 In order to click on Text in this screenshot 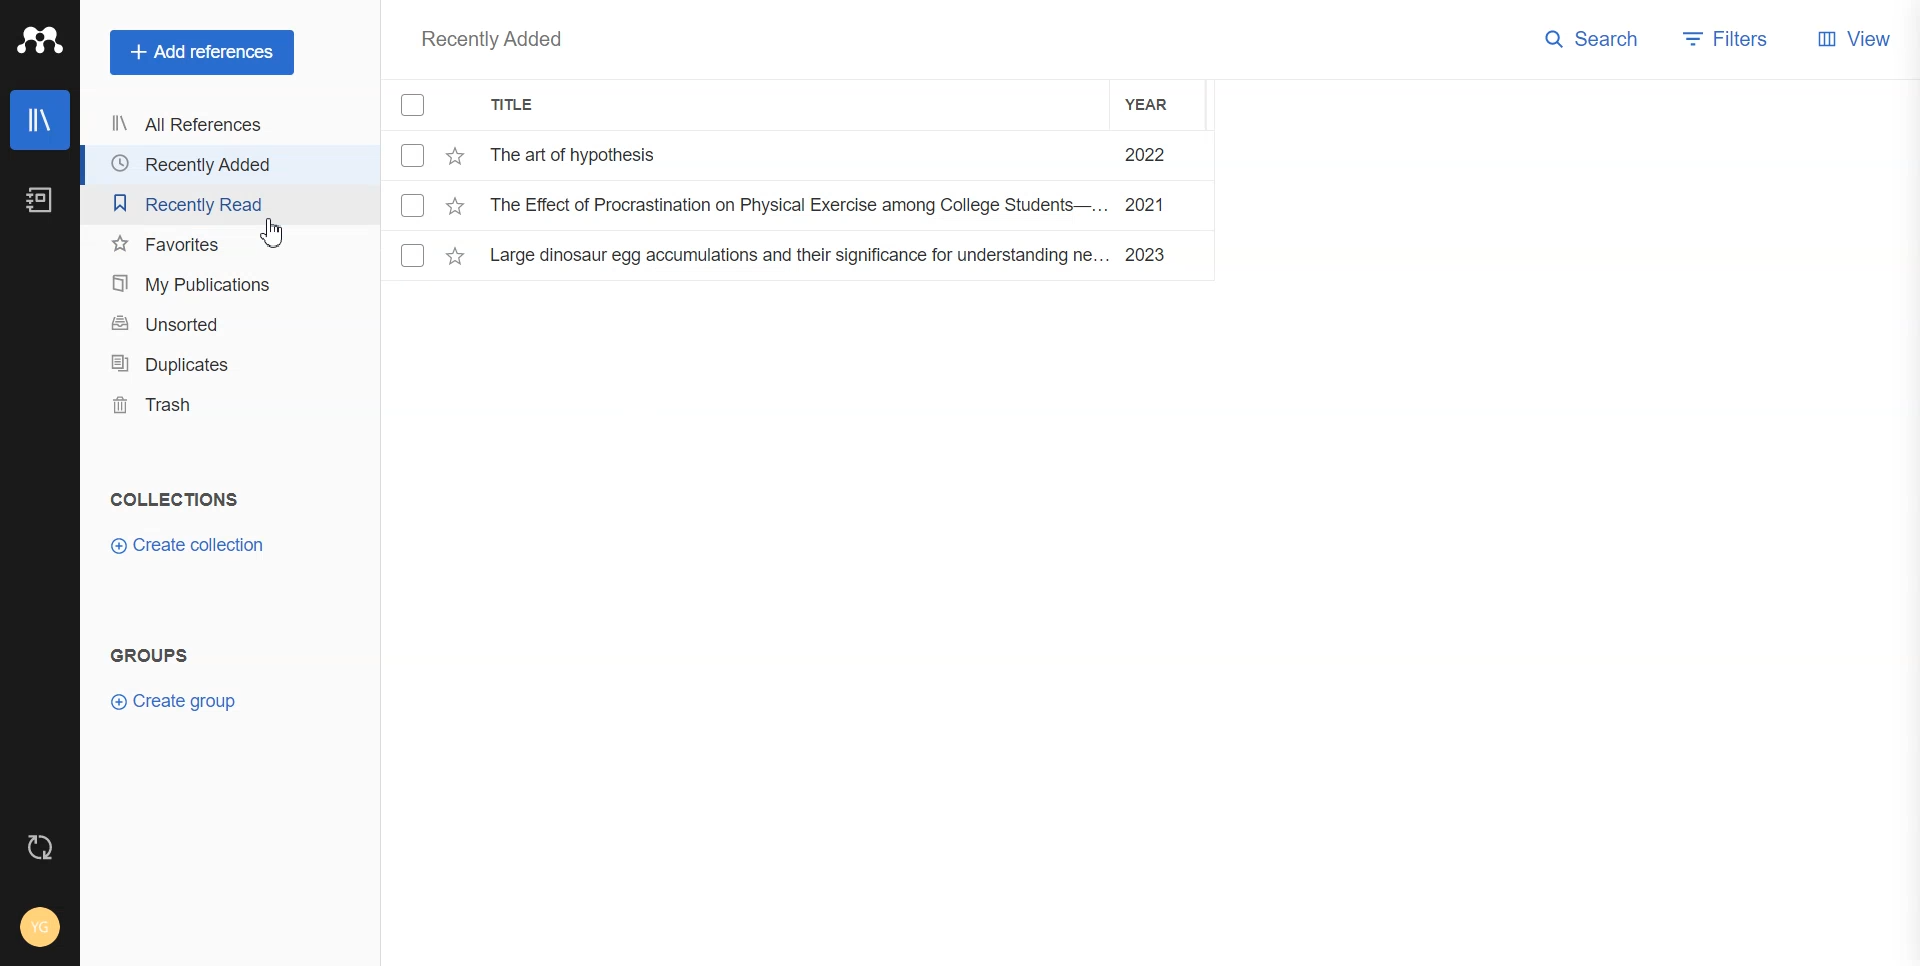, I will do `click(151, 657)`.